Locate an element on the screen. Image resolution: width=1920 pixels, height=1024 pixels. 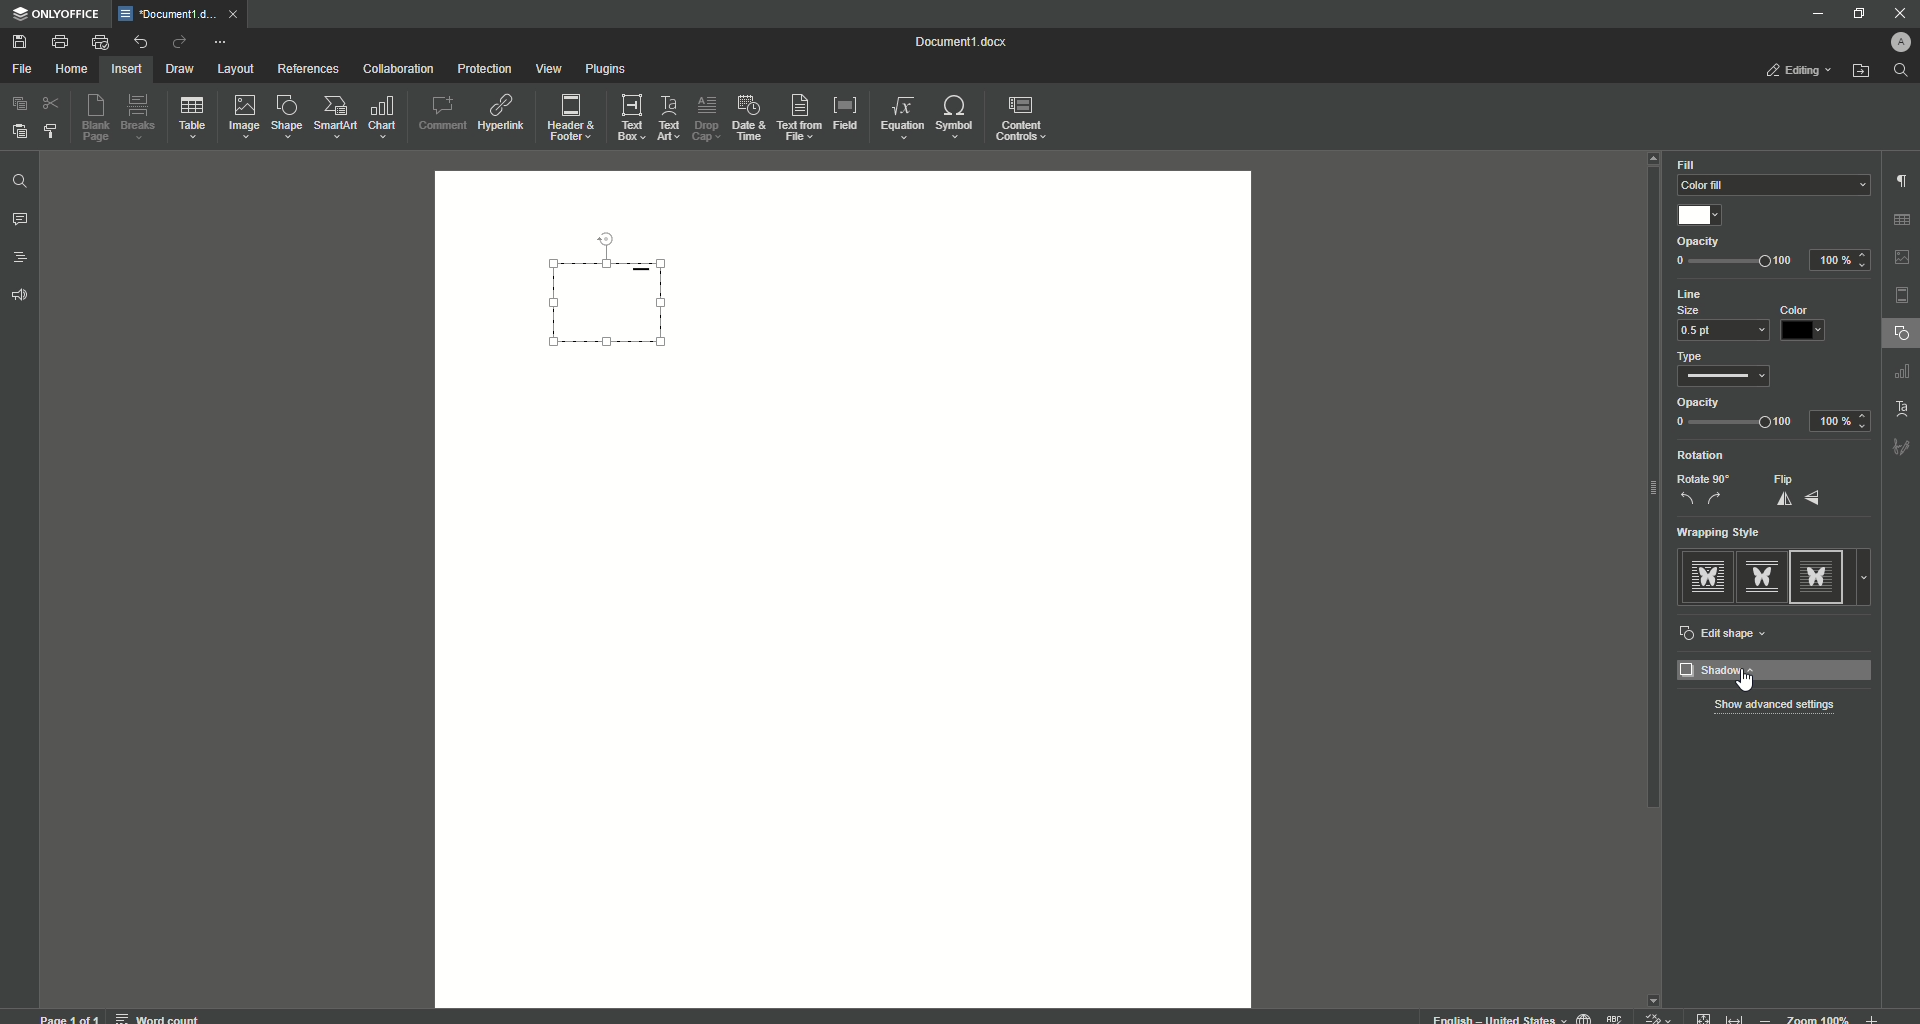
Copy is located at coordinates (20, 104).